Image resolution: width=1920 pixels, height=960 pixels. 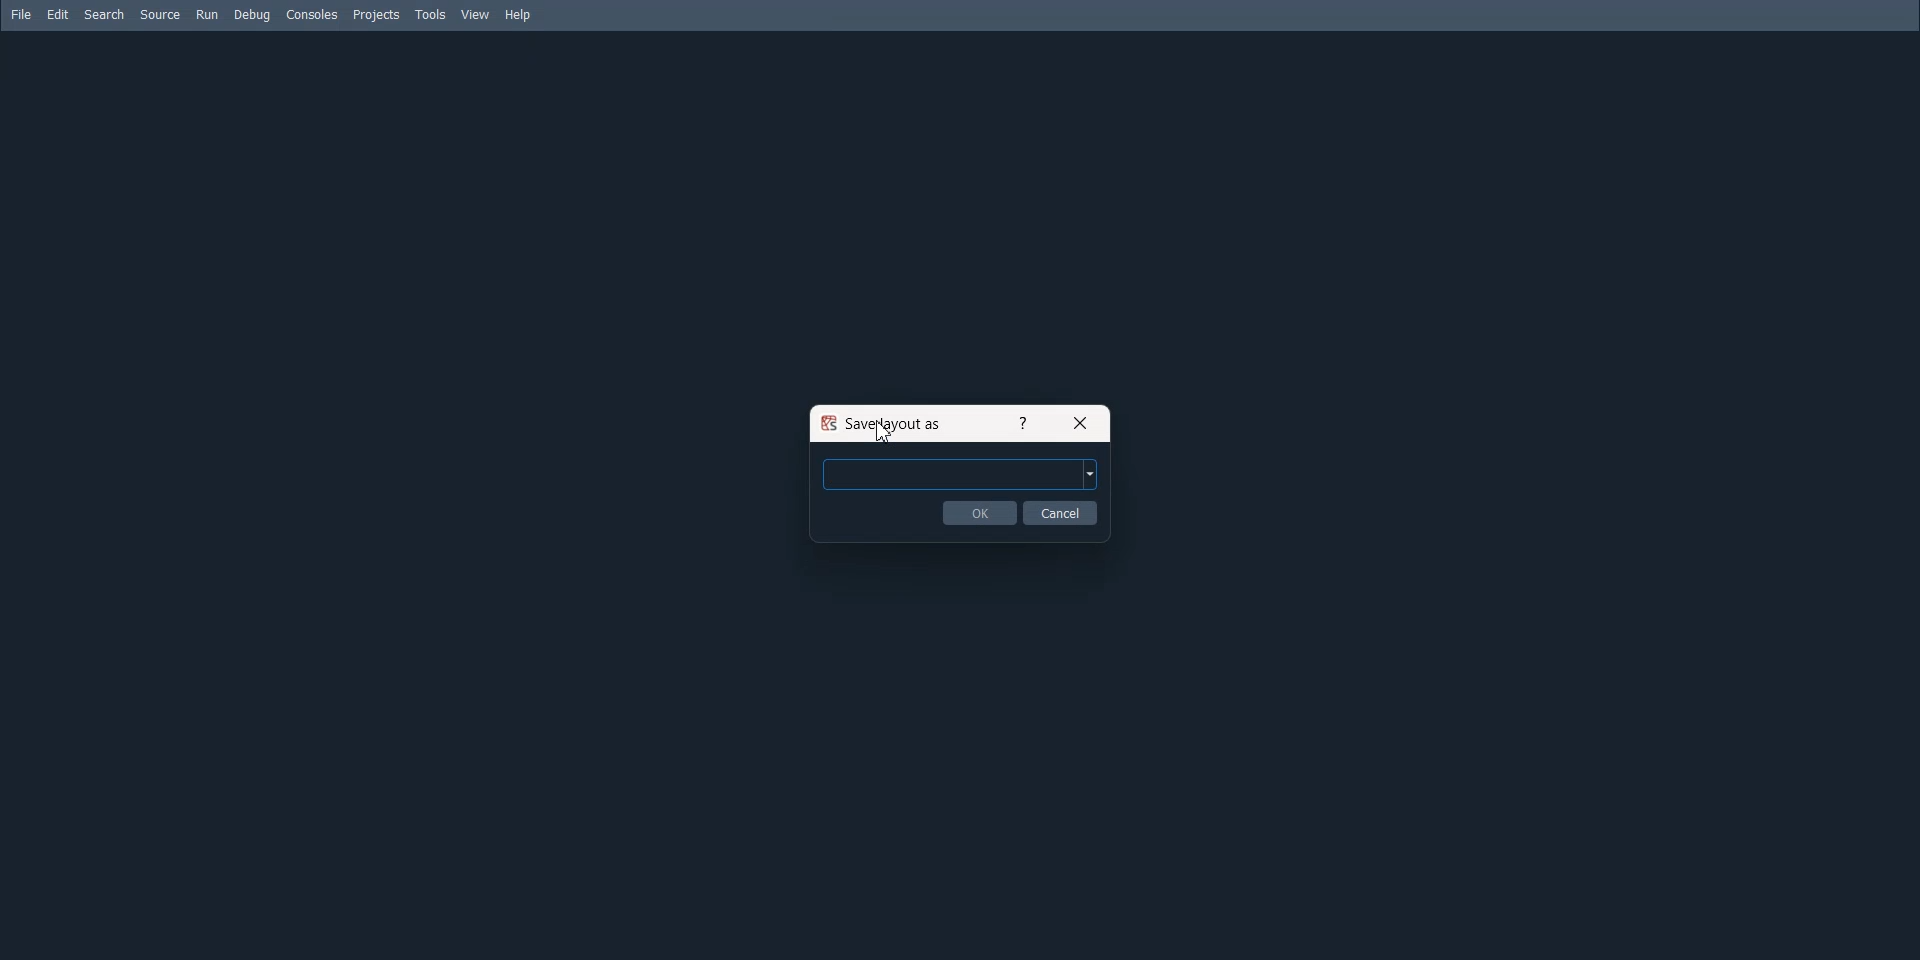 I want to click on Edit, so click(x=59, y=14).